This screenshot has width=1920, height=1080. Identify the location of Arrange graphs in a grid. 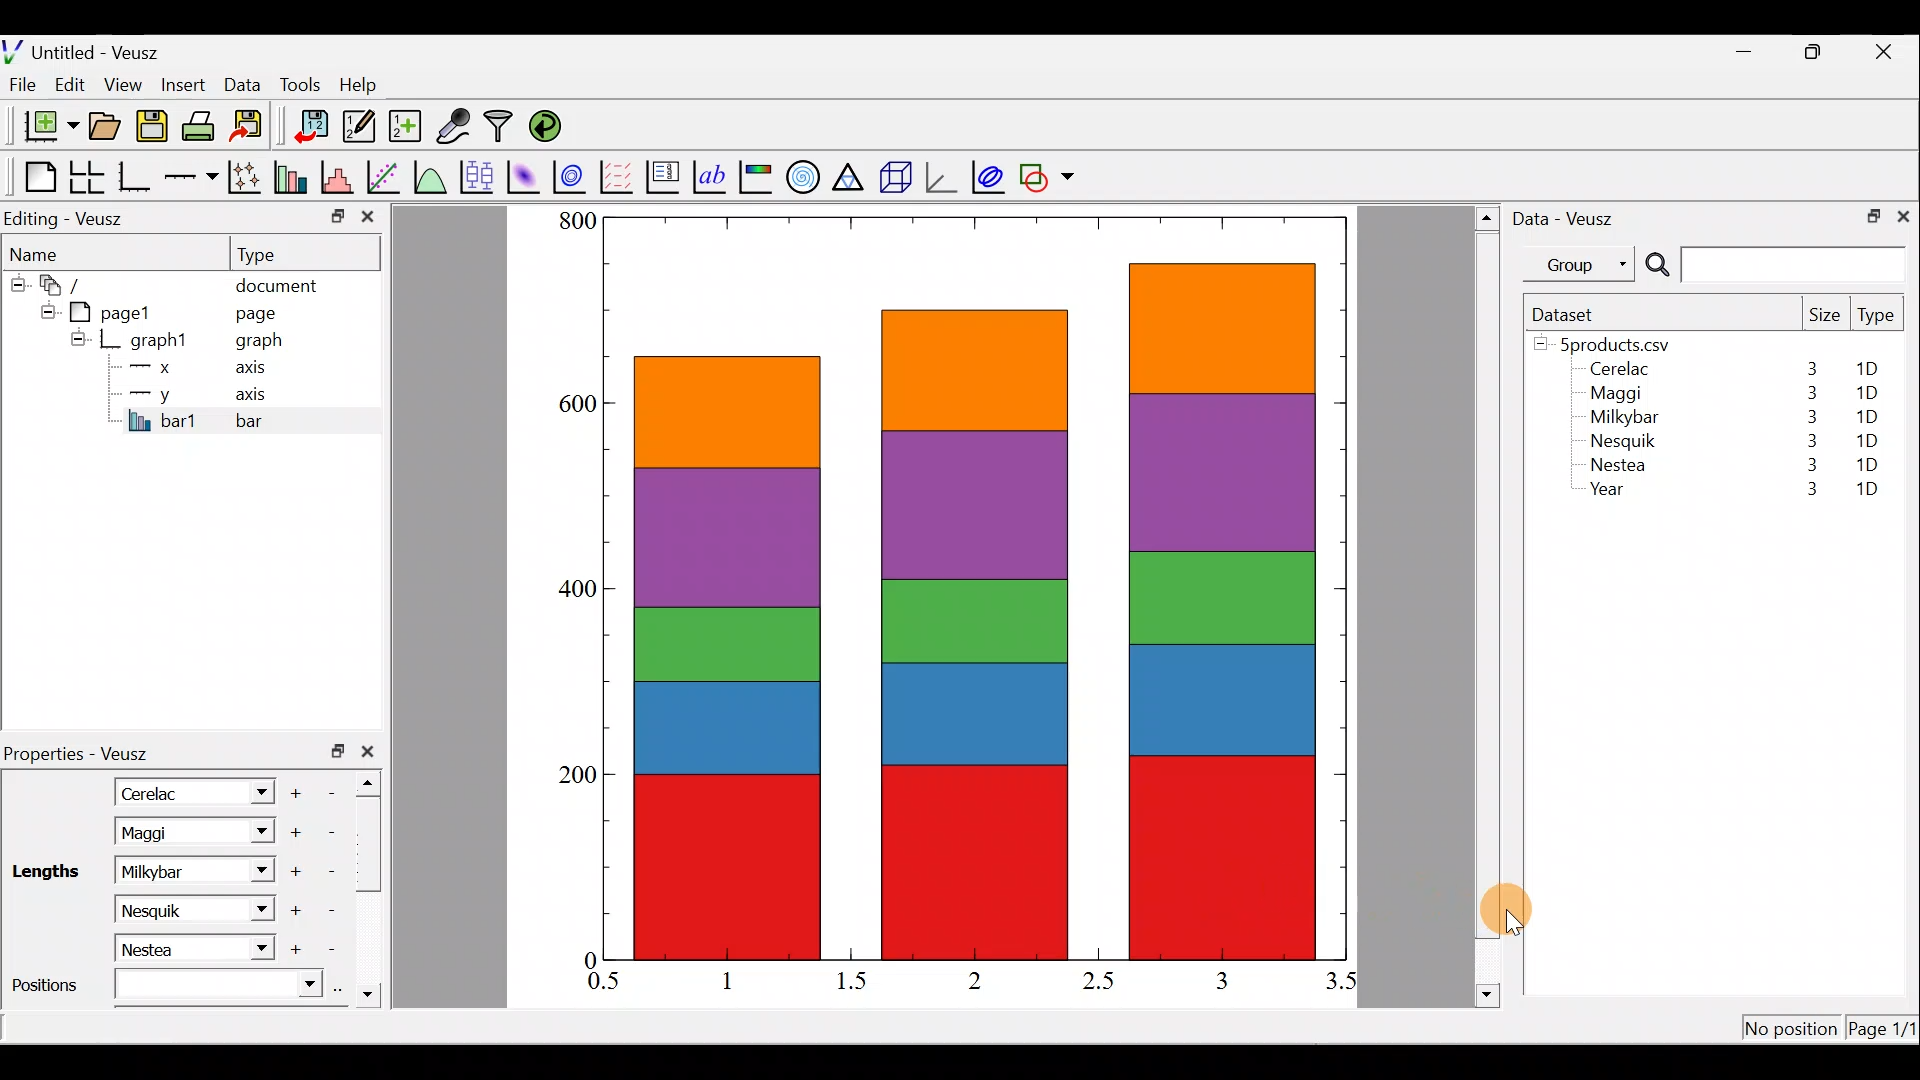
(86, 177).